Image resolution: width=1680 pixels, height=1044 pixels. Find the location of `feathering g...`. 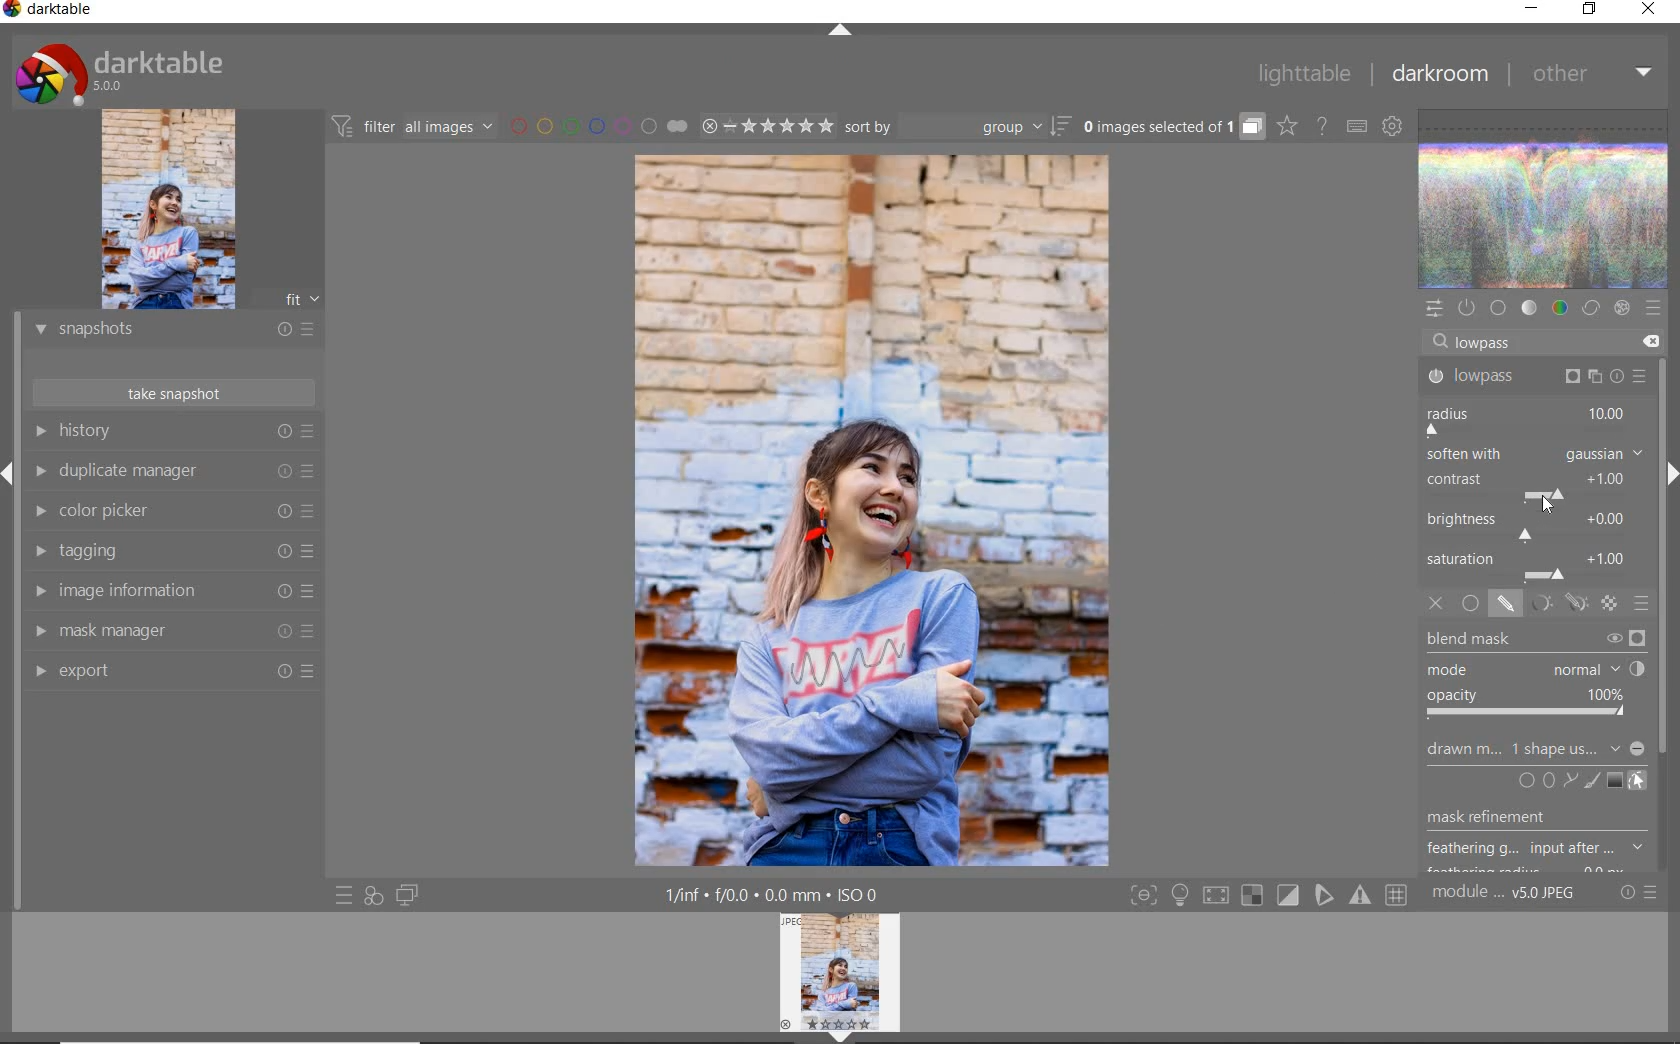

feathering g... is located at coordinates (1538, 849).